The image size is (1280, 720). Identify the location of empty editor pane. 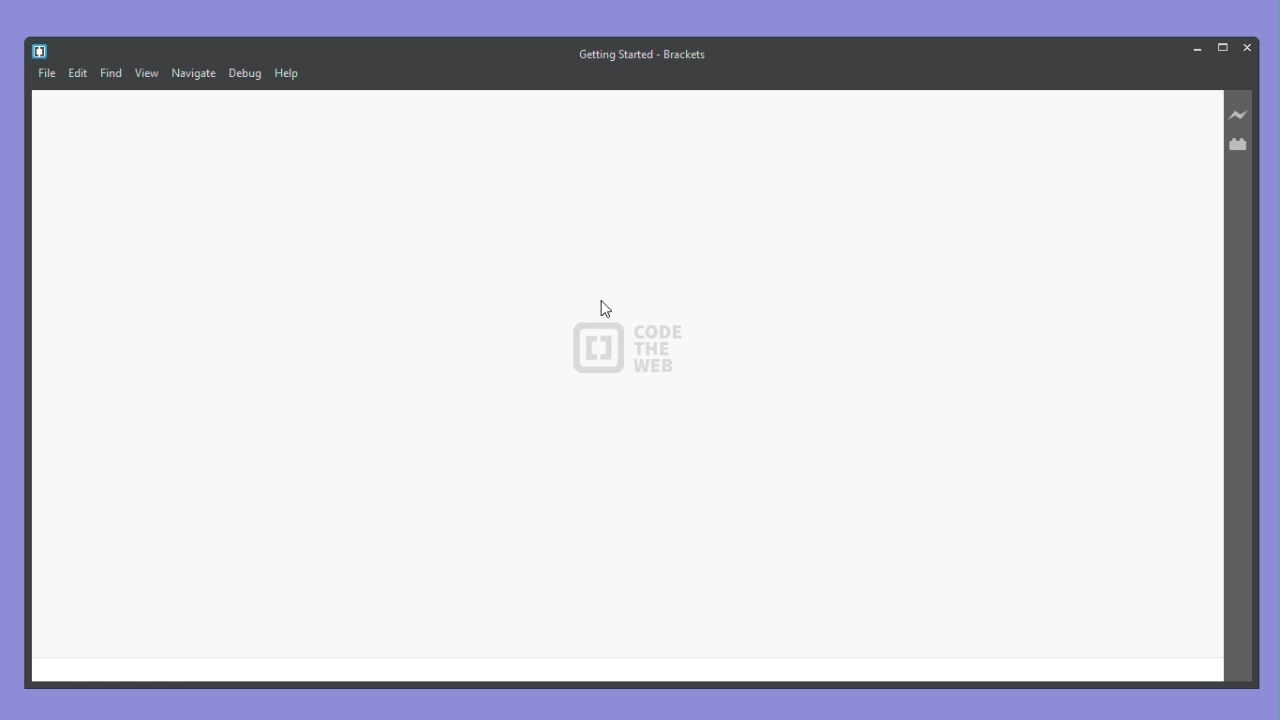
(628, 384).